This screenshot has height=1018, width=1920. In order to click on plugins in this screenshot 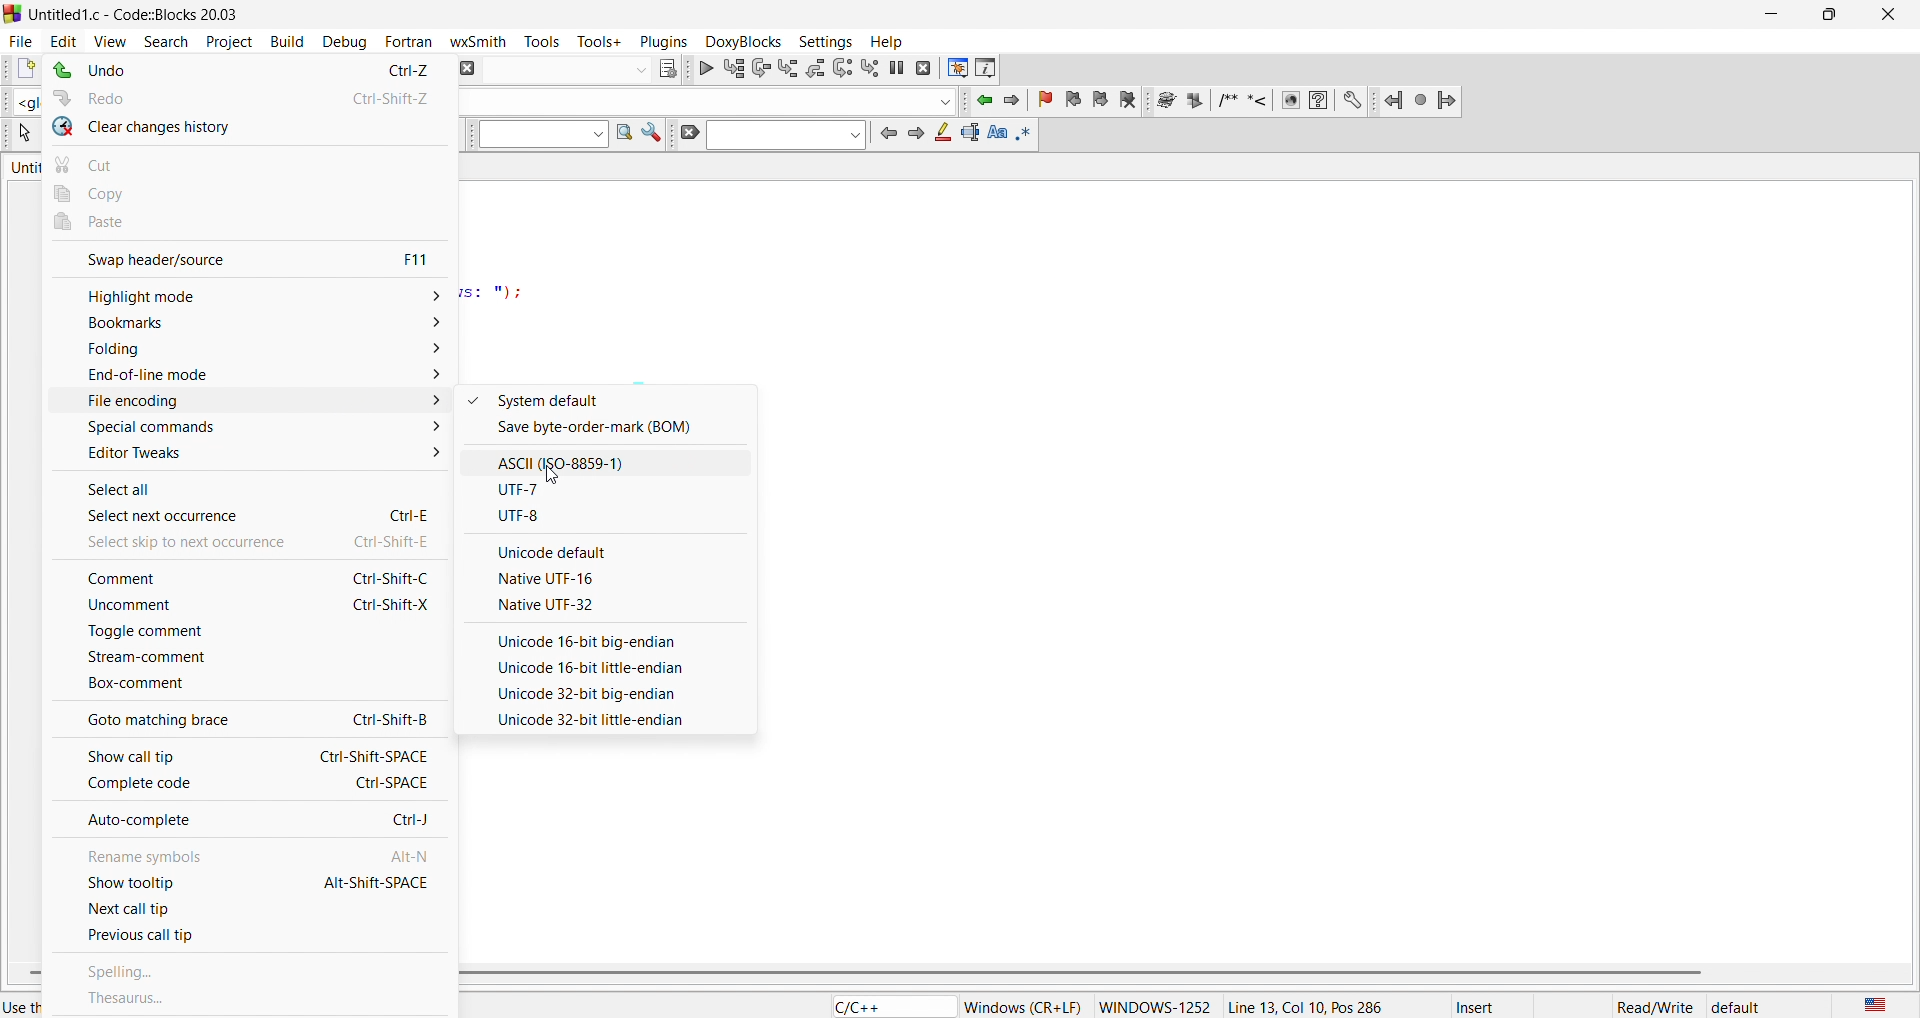, I will do `click(660, 42)`.